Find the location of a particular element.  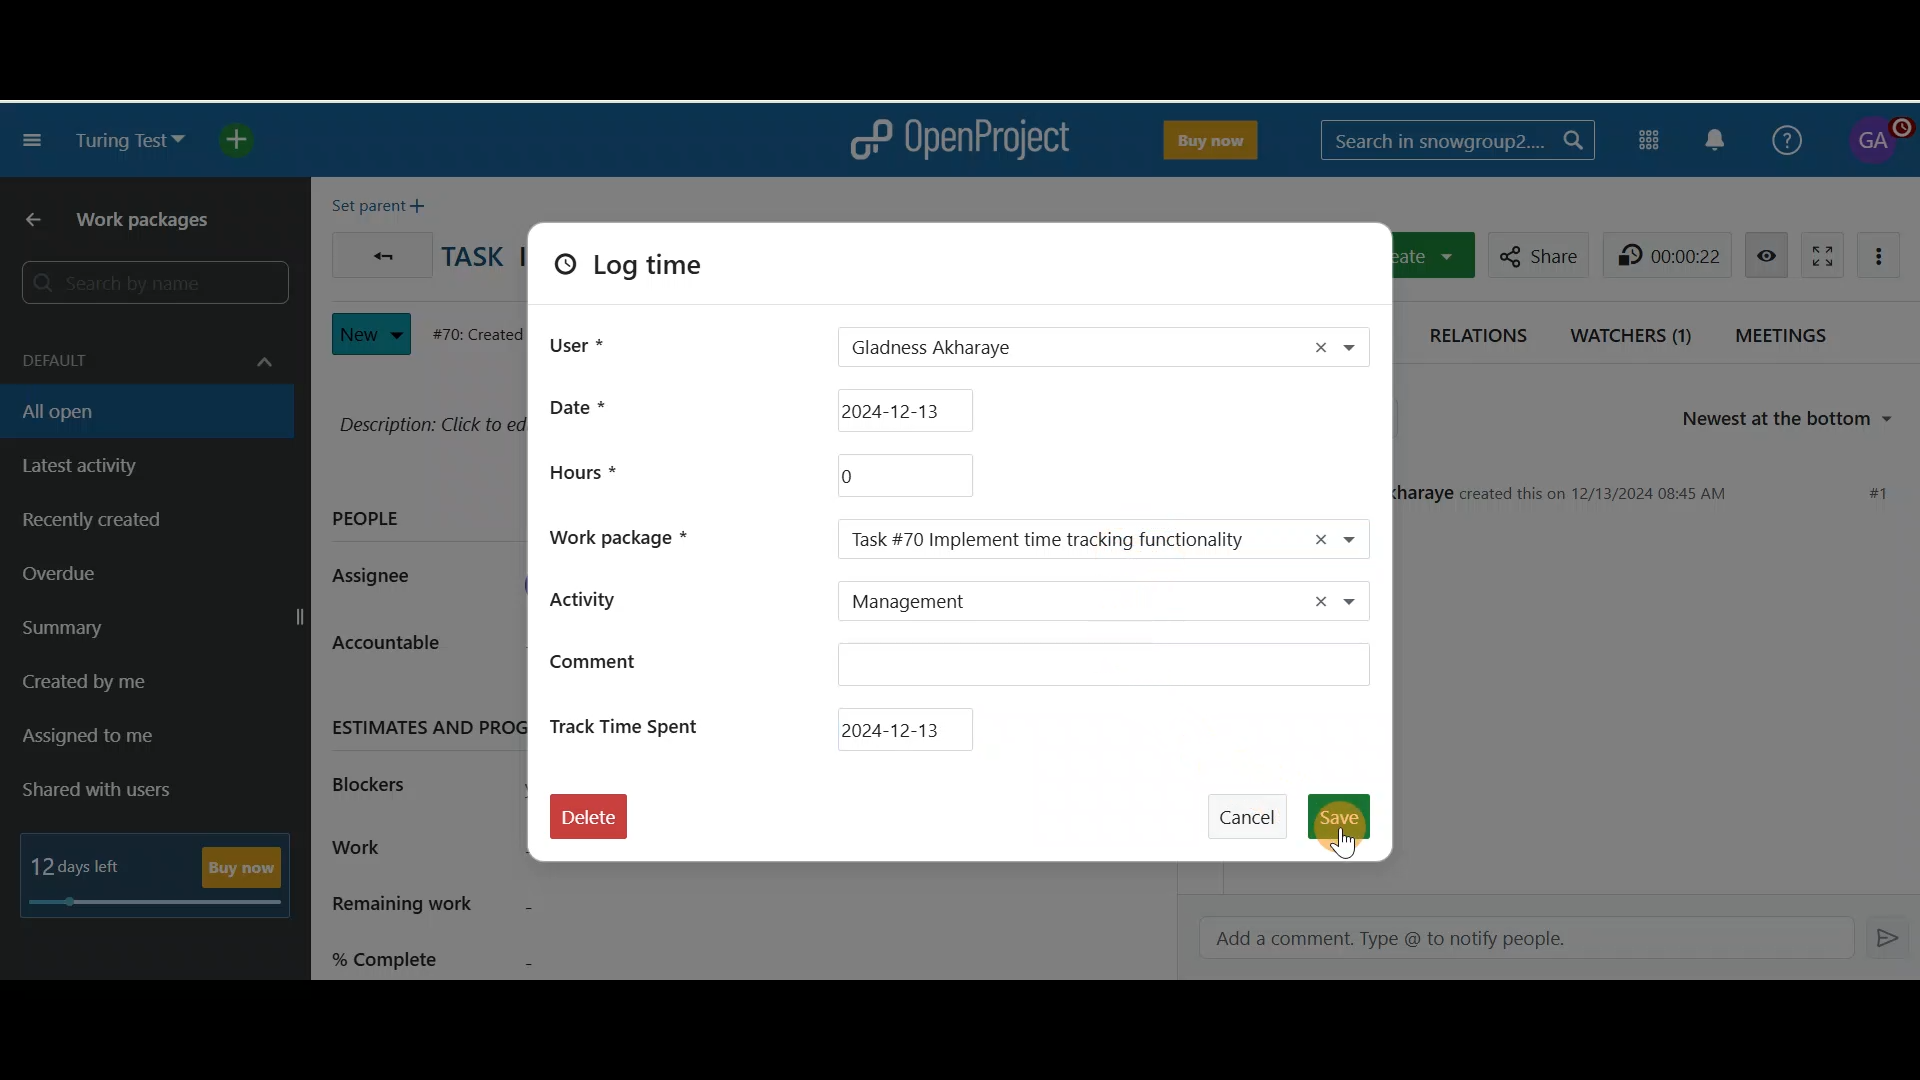

New is located at coordinates (371, 329).